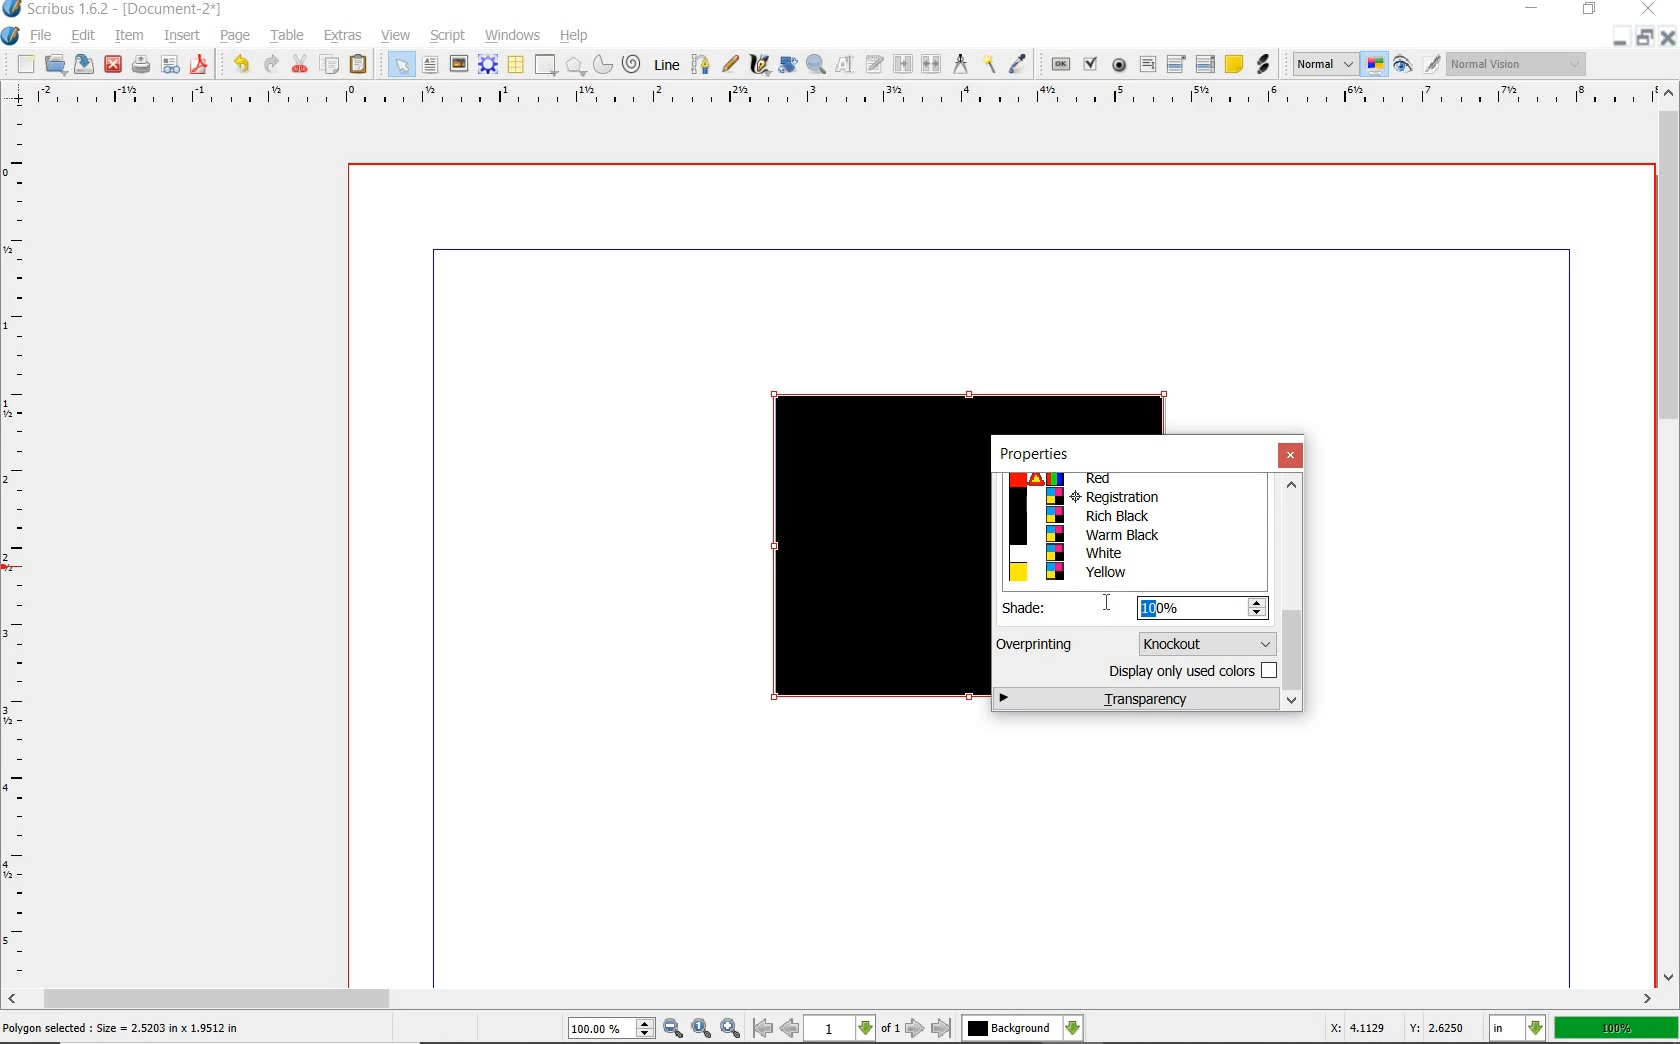 The width and height of the screenshot is (1680, 1044). Describe the element at coordinates (299, 66) in the screenshot. I see `cut` at that location.